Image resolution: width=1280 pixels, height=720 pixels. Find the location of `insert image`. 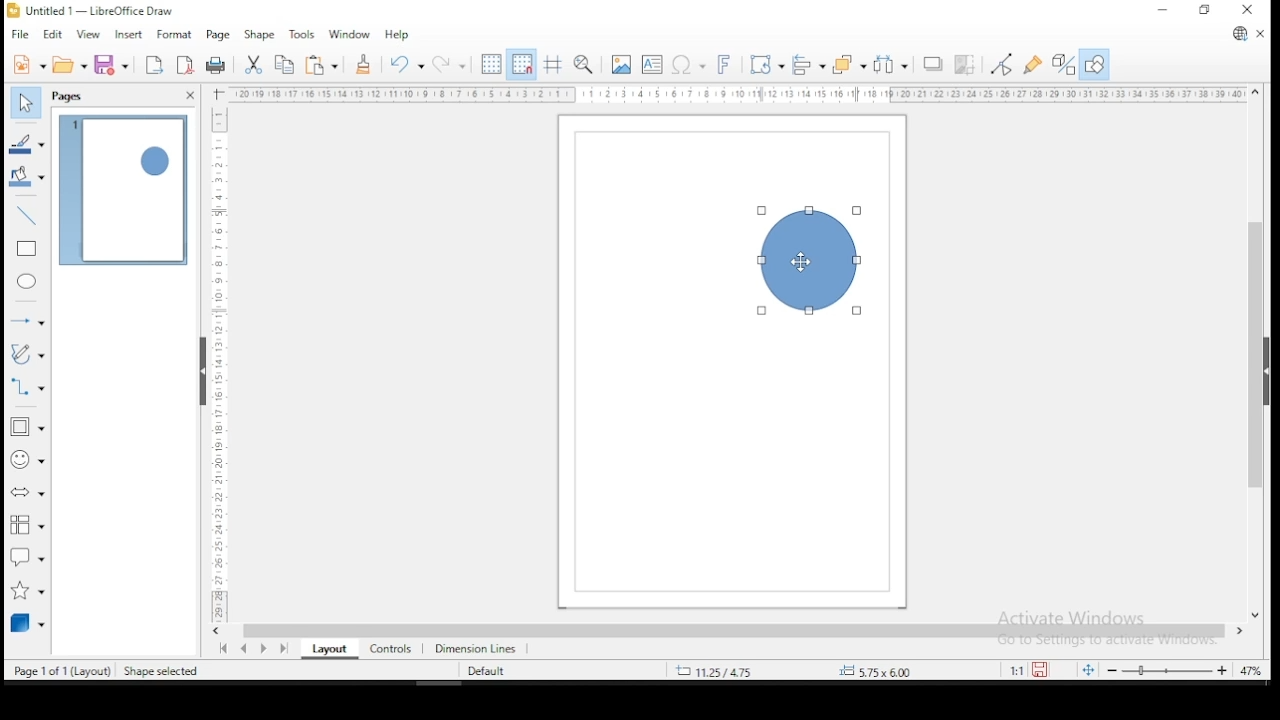

insert image is located at coordinates (620, 65).